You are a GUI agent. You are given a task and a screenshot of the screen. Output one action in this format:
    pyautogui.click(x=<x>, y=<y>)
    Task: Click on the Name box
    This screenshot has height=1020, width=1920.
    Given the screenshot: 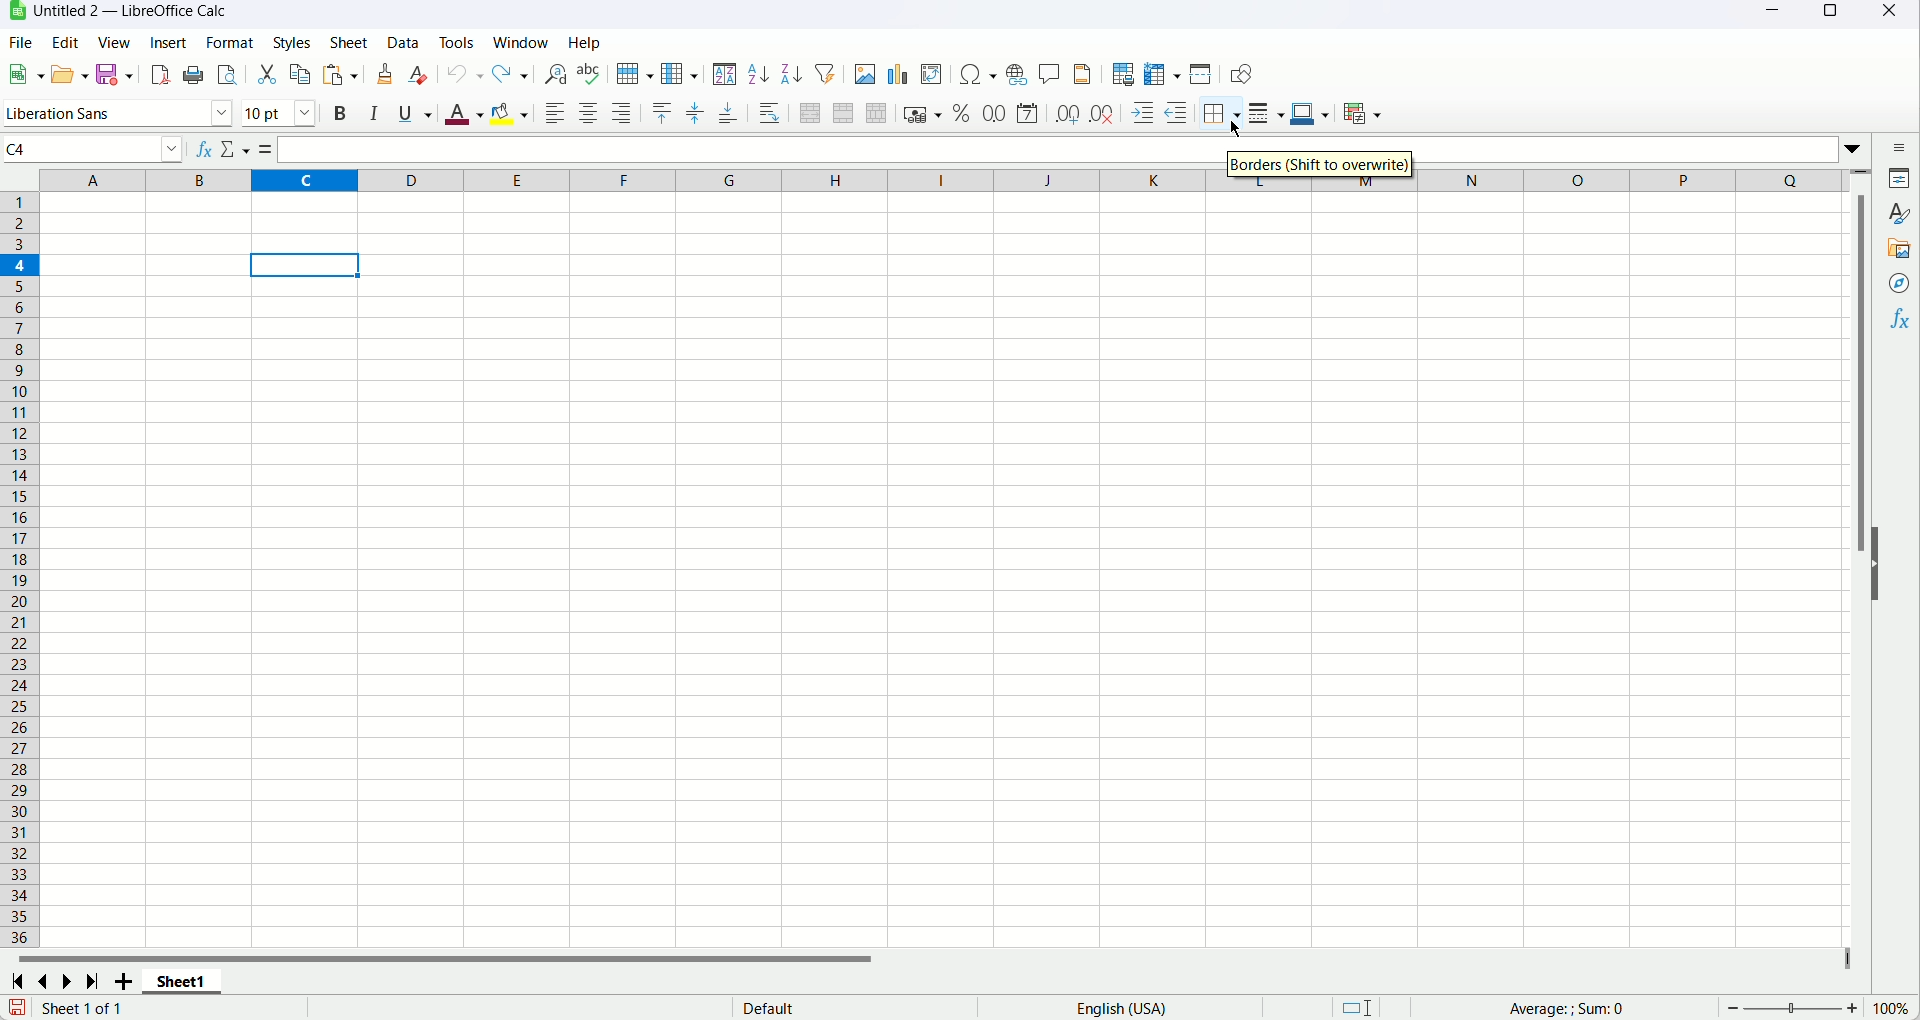 What is the action you would take?
    pyautogui.click(x=95, y=149)
    